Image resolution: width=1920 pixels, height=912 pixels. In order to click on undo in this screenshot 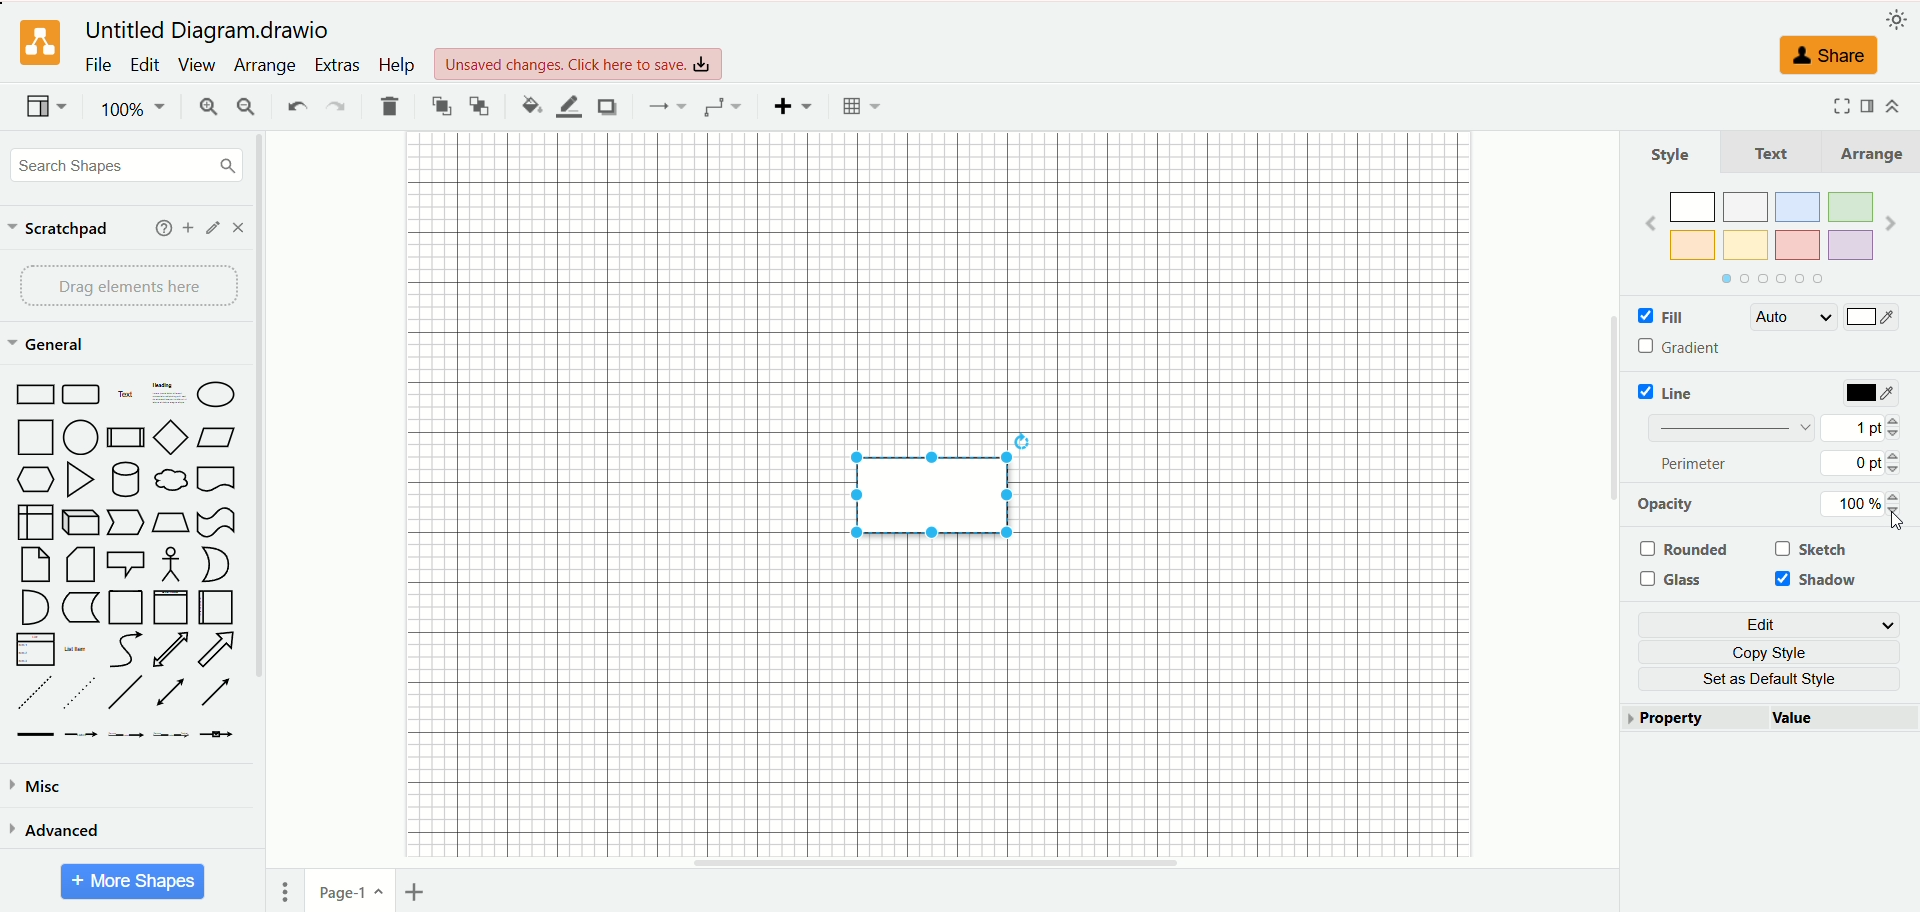, I will do `click(295, 104)`.